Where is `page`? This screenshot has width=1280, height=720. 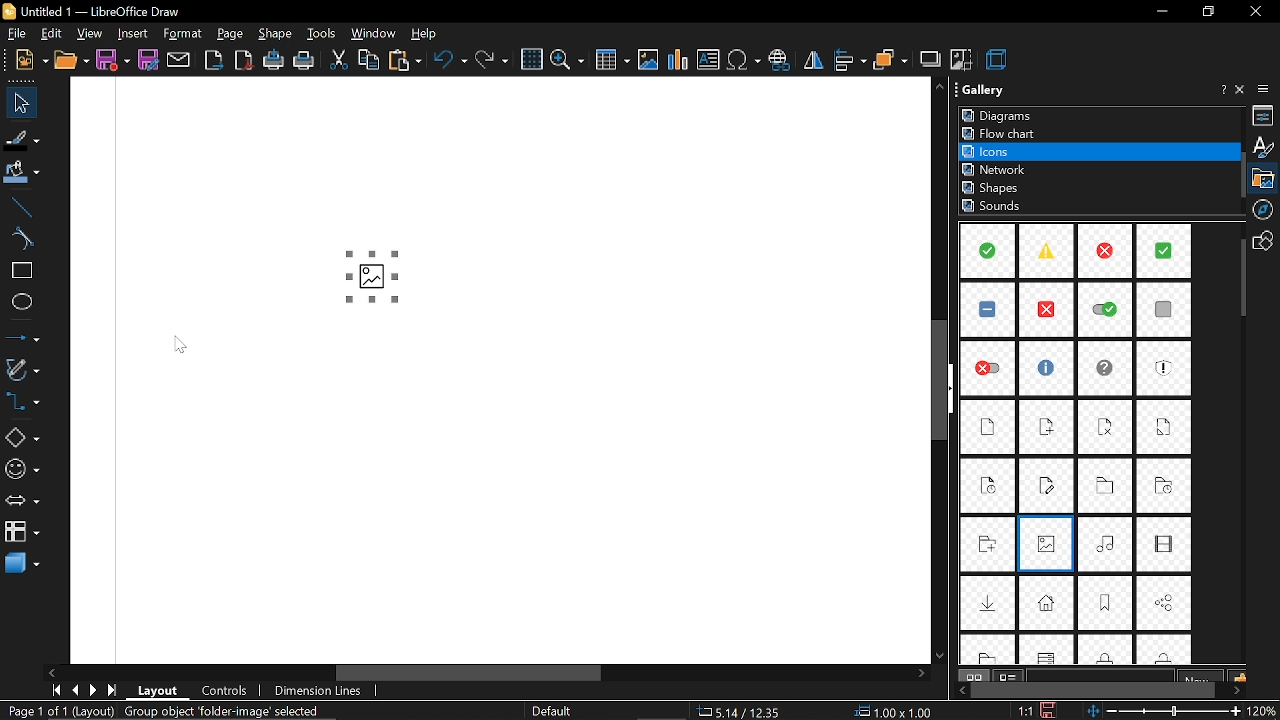 page is located at coordinates (231, 34).